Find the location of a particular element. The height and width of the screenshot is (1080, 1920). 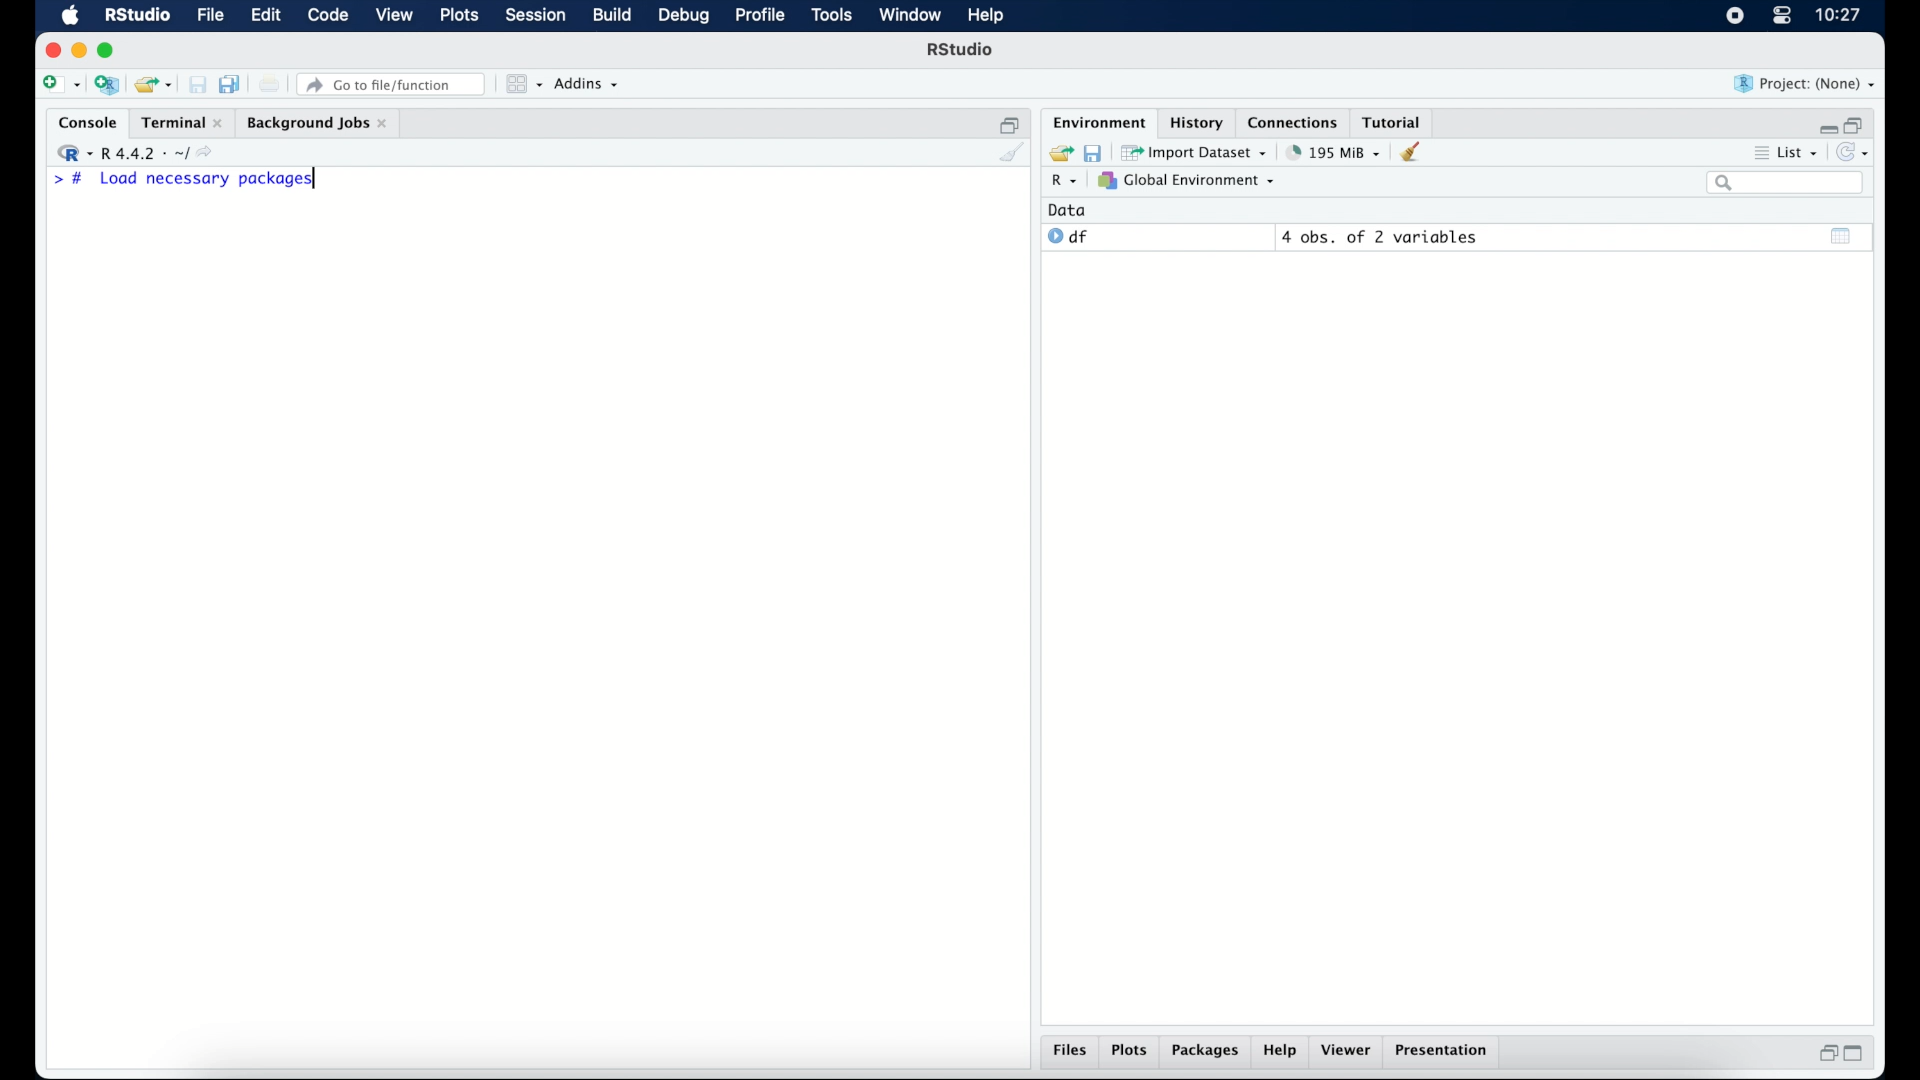

build is located at coordinates (611, 16).